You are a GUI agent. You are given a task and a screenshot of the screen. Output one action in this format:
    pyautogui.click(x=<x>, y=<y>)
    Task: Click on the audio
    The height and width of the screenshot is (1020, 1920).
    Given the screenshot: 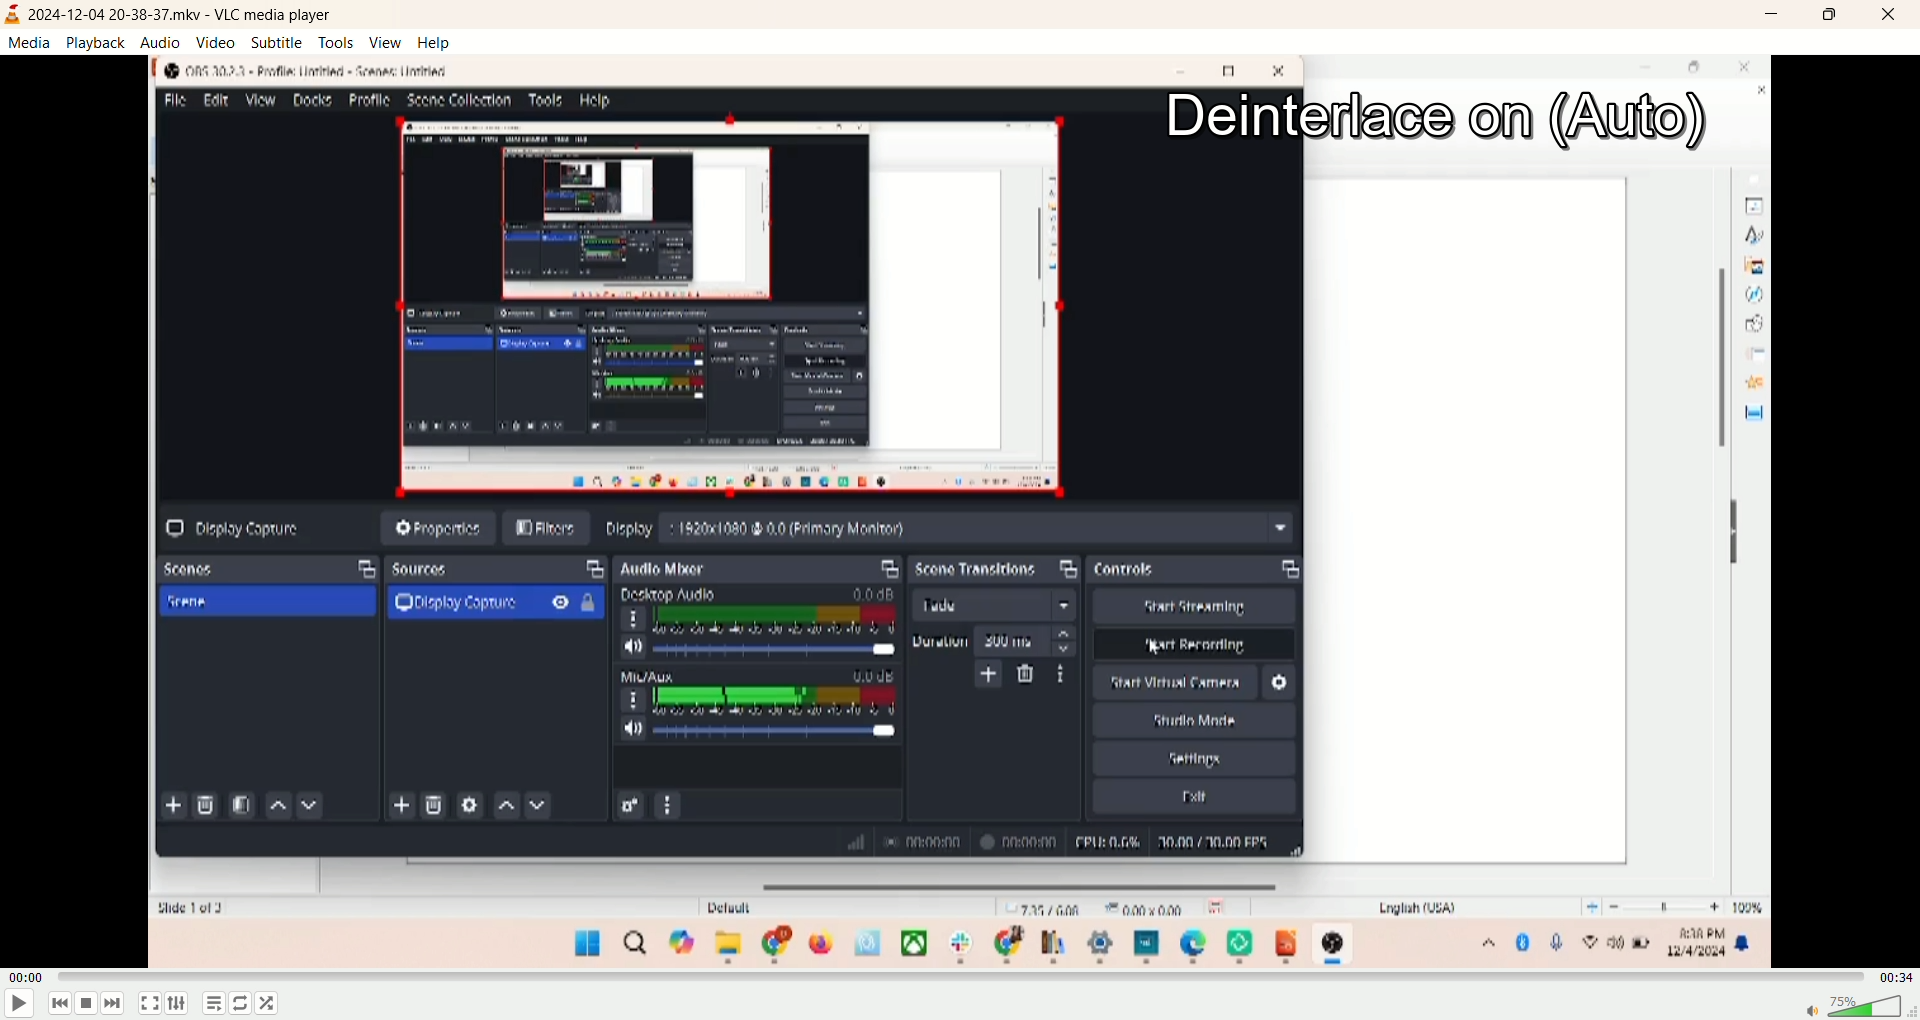 What is the action you would take?
    pyautogui.click(x=158, y=41)
    